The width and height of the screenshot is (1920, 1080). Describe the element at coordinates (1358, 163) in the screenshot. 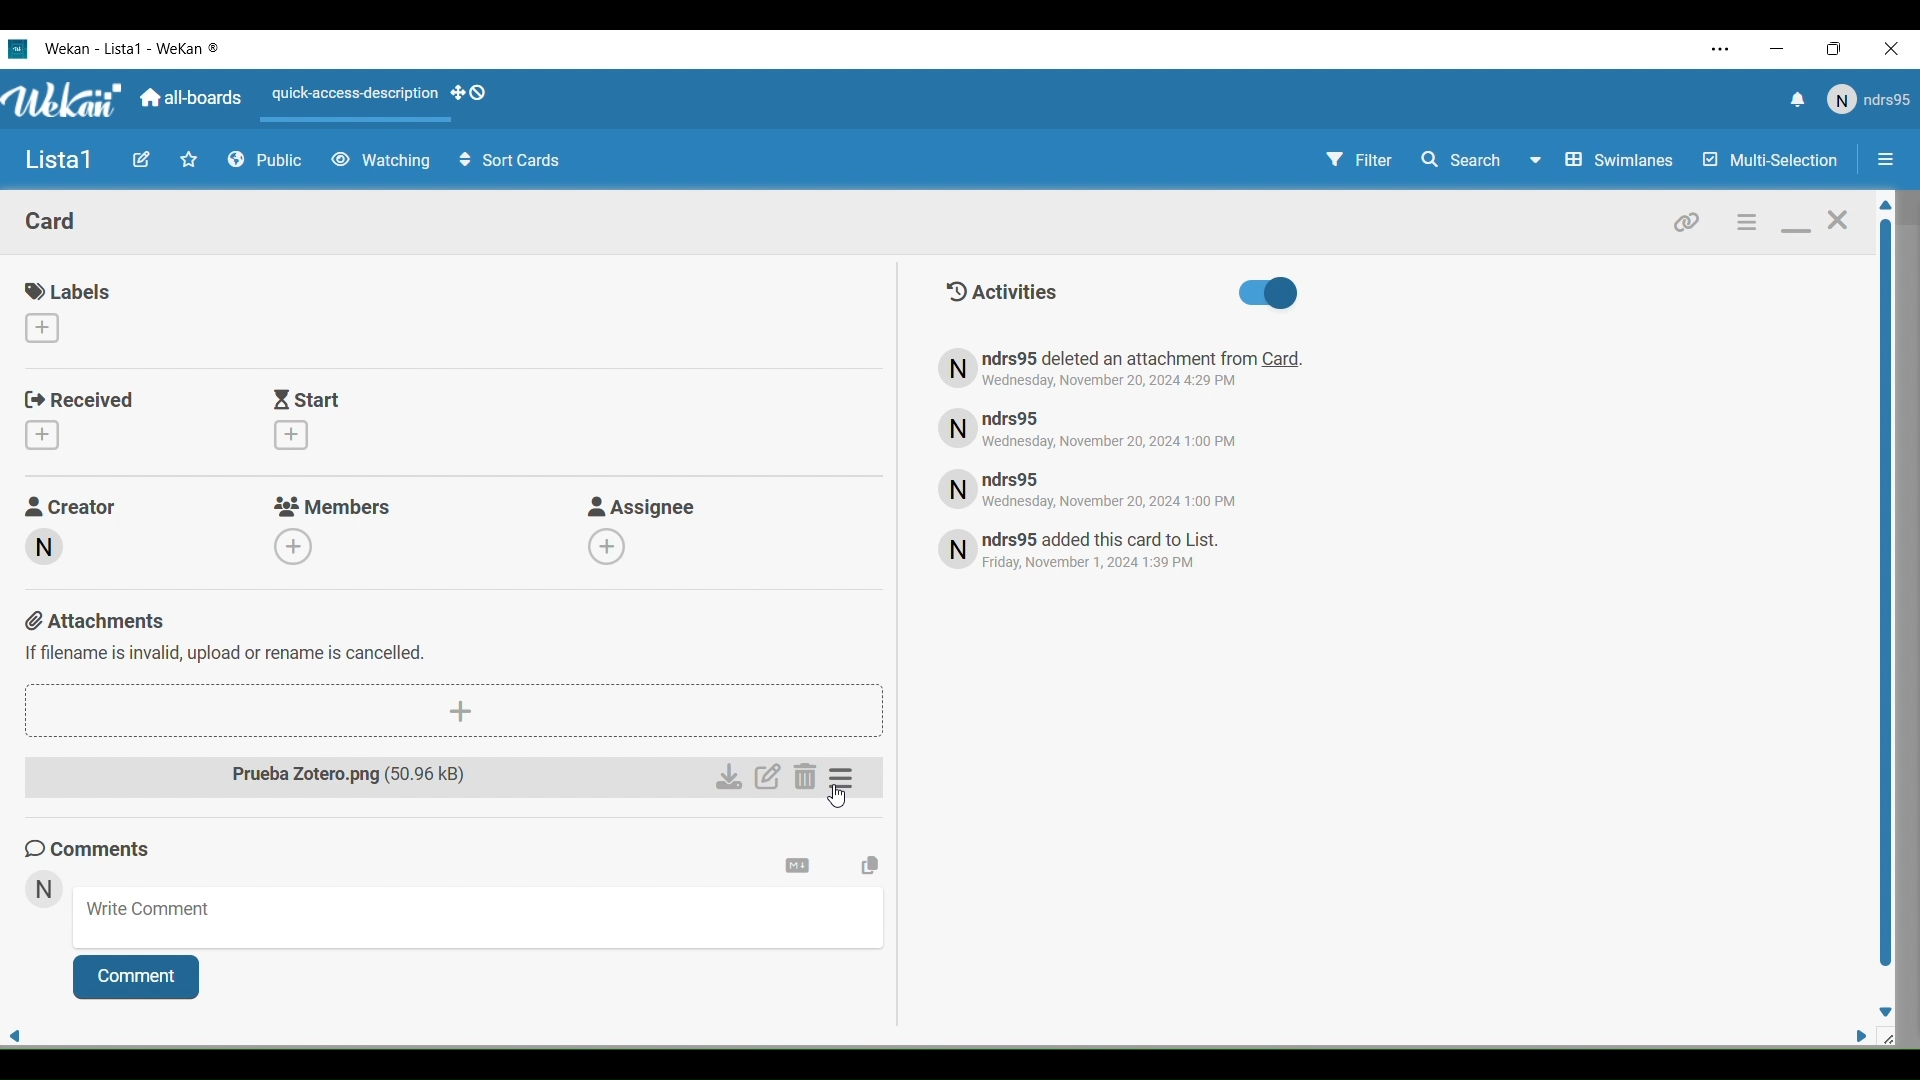

I see `Filter` at that location.